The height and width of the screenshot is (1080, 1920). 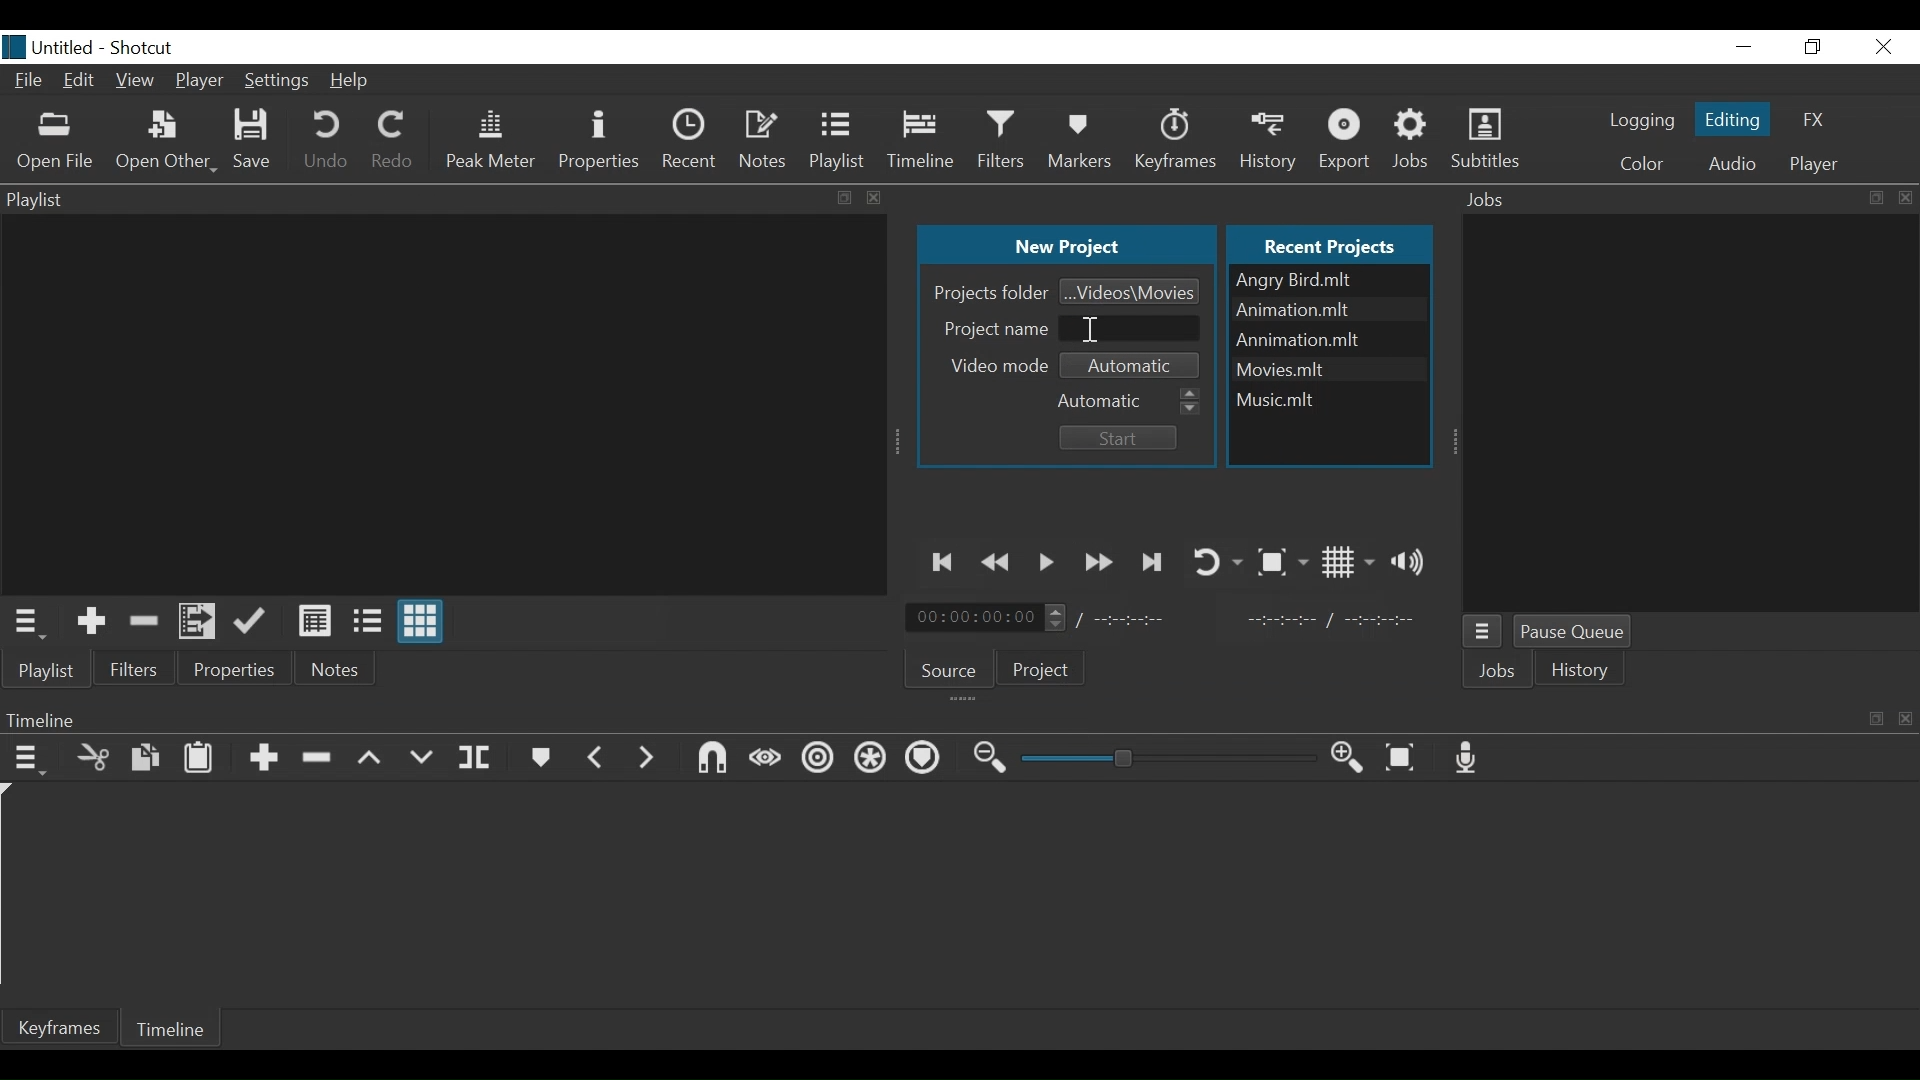 What do you see at coordinates (1327, 311) in the screenshot?
I see `File name` at bounding box center [1327, 311].